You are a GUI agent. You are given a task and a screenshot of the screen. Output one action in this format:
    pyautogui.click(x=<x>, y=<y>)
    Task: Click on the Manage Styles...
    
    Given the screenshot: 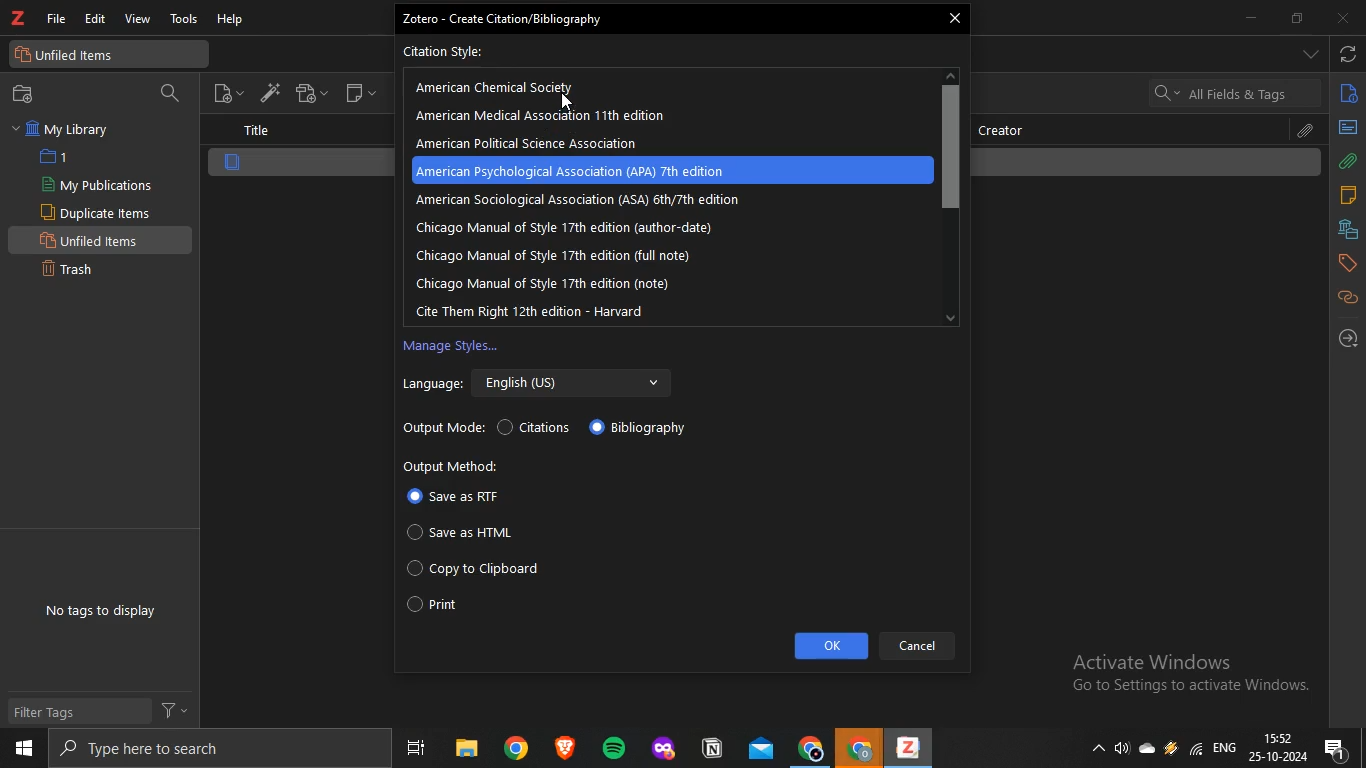 What is the action you would take?
    pyautogui.click(x=456, y=348)
    